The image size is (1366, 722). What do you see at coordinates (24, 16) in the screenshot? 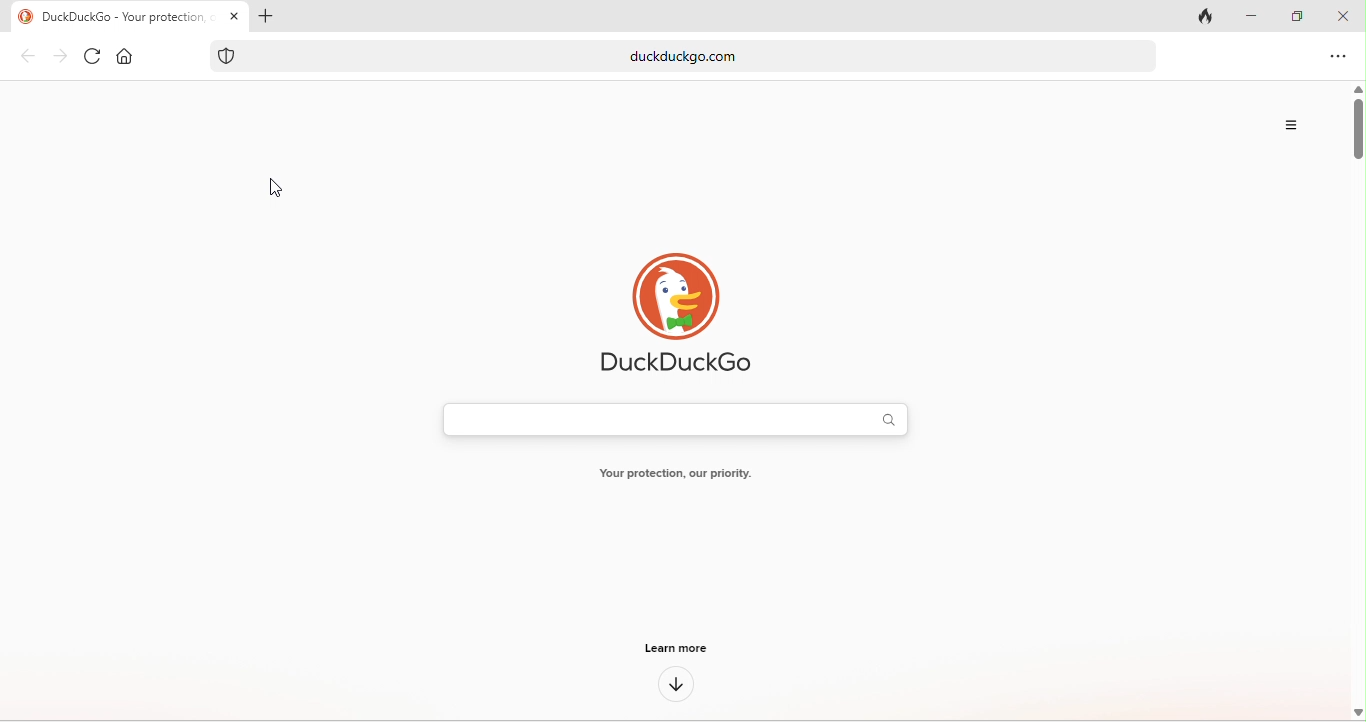
I see `duckduck go logo` at bounding box center [24, 16].